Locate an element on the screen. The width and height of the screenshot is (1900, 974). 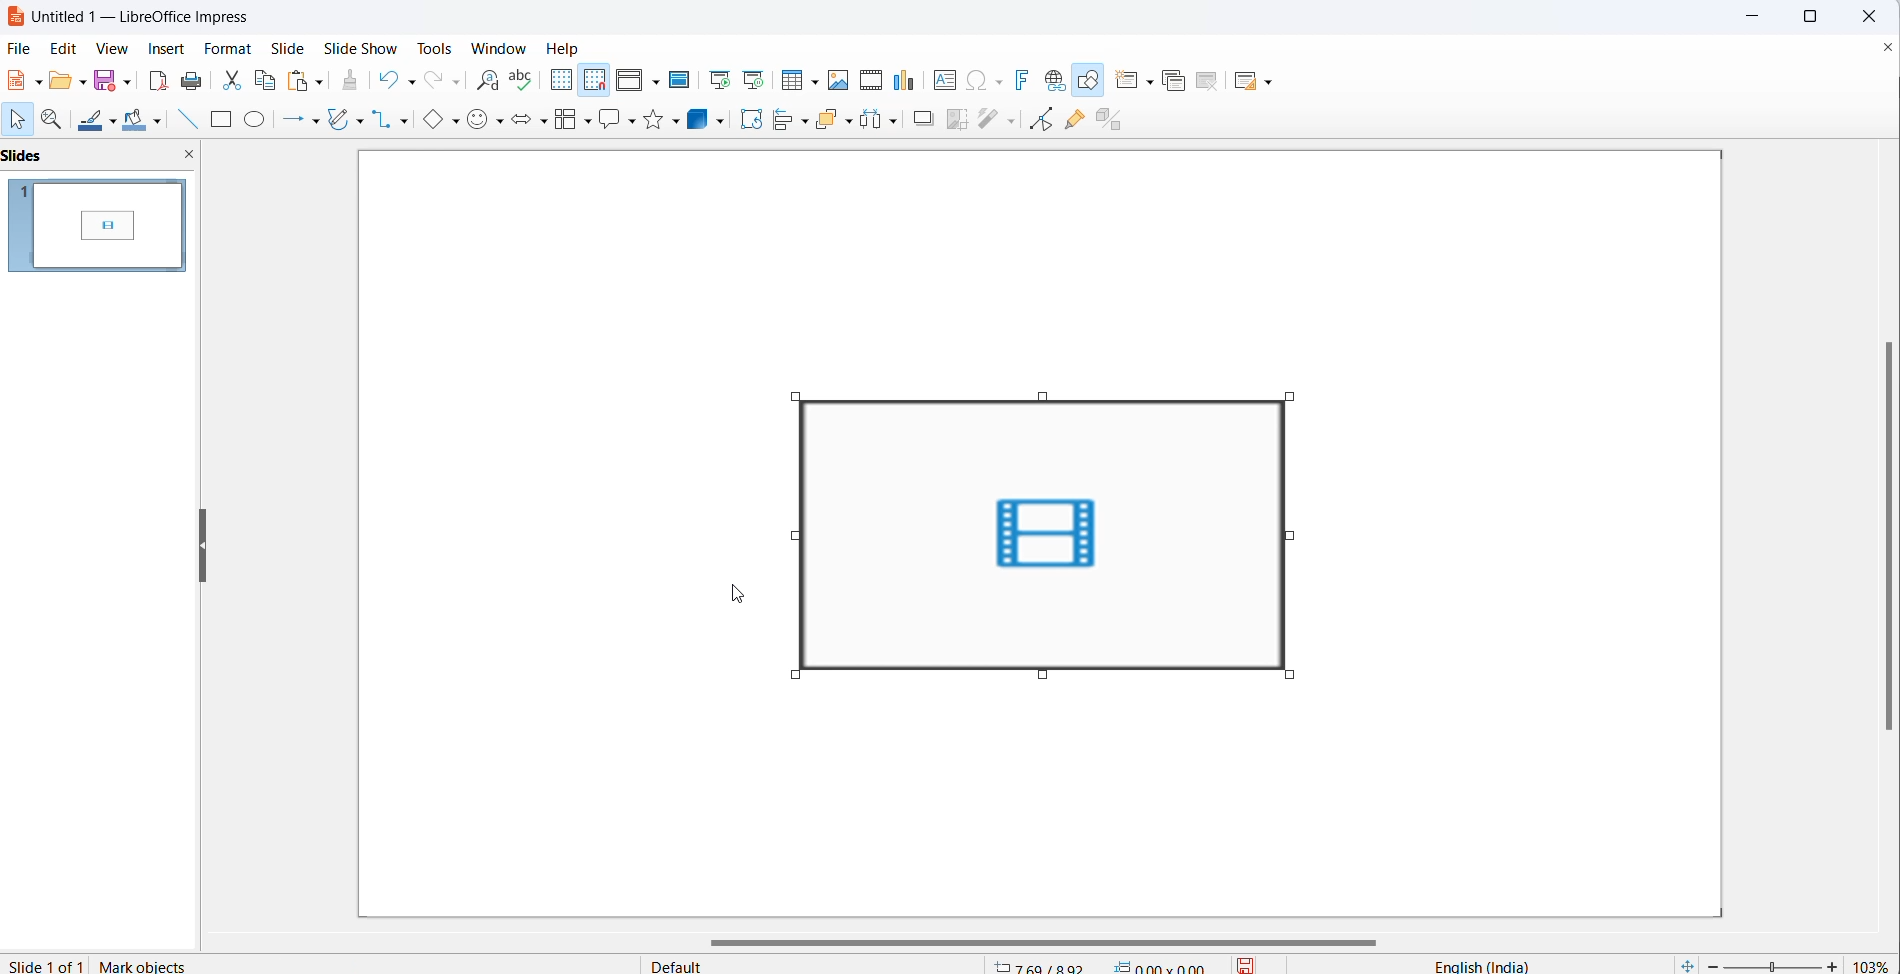
slides and close slidepane is located at coordinates (101, 158).